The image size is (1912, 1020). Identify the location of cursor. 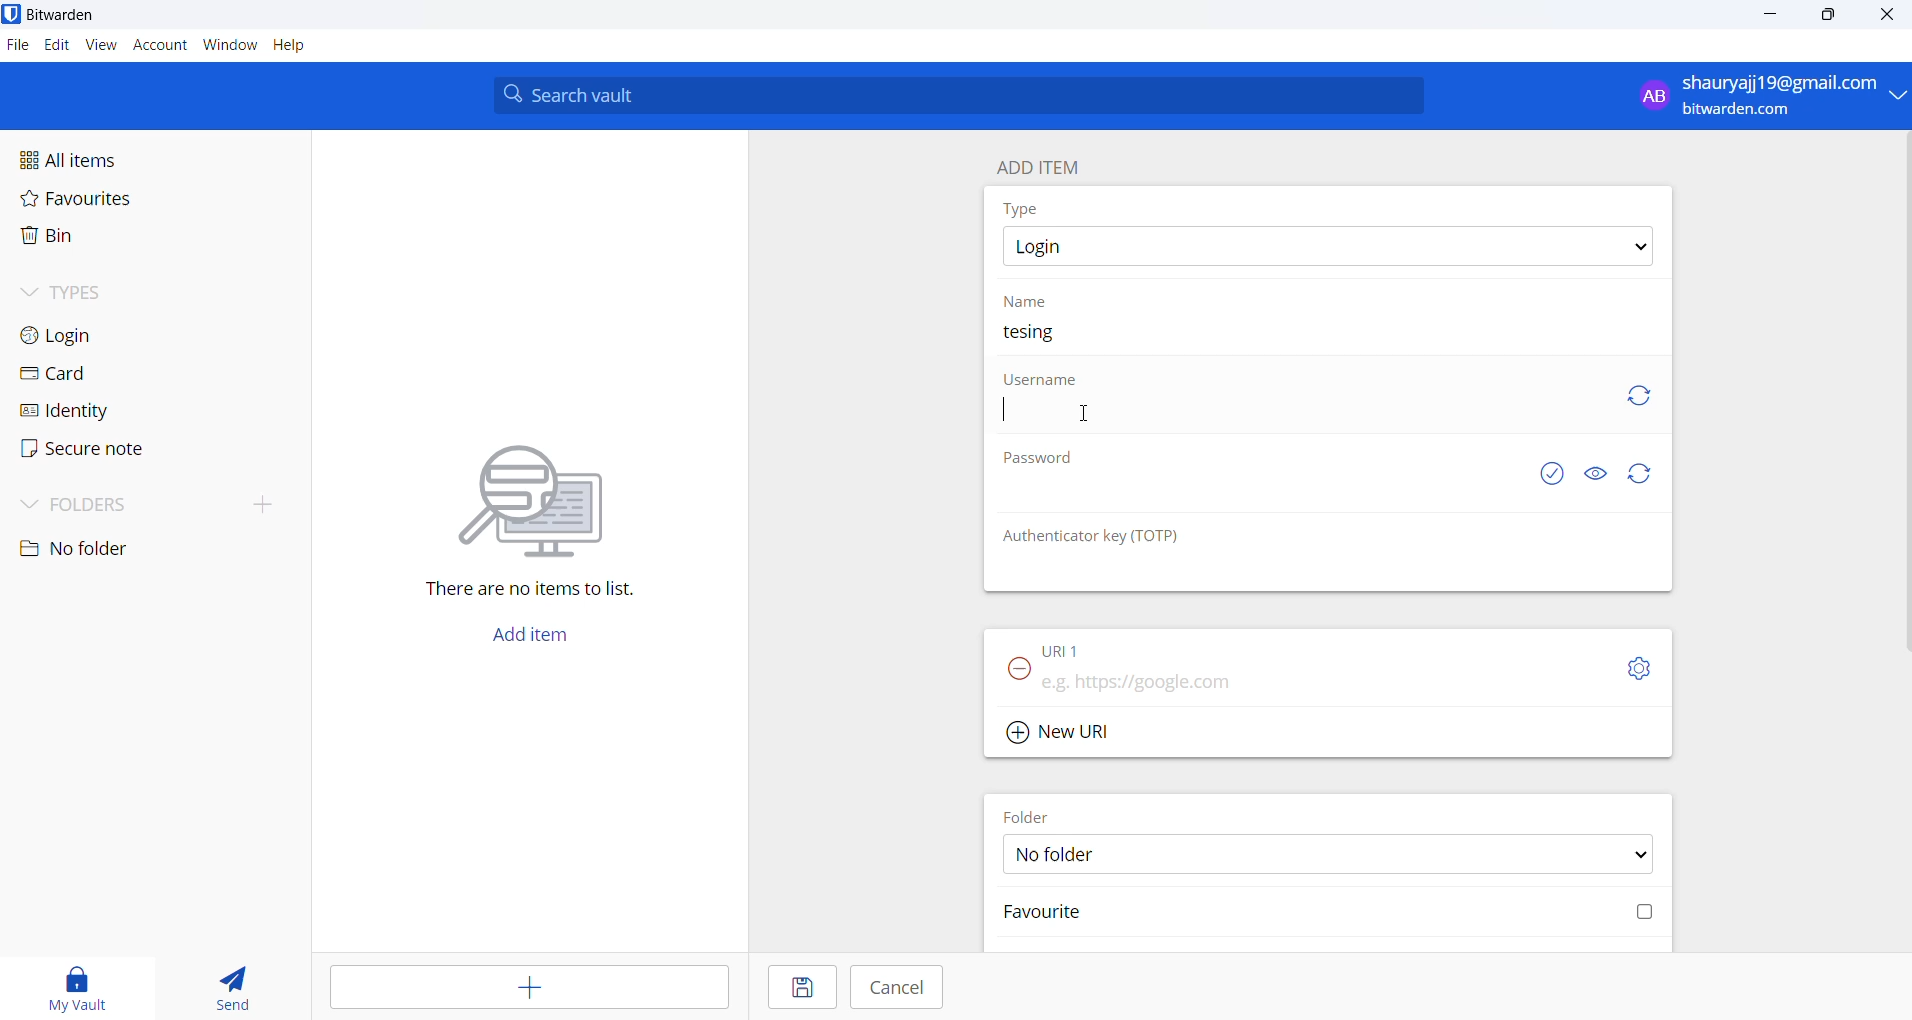
(1086, 416).